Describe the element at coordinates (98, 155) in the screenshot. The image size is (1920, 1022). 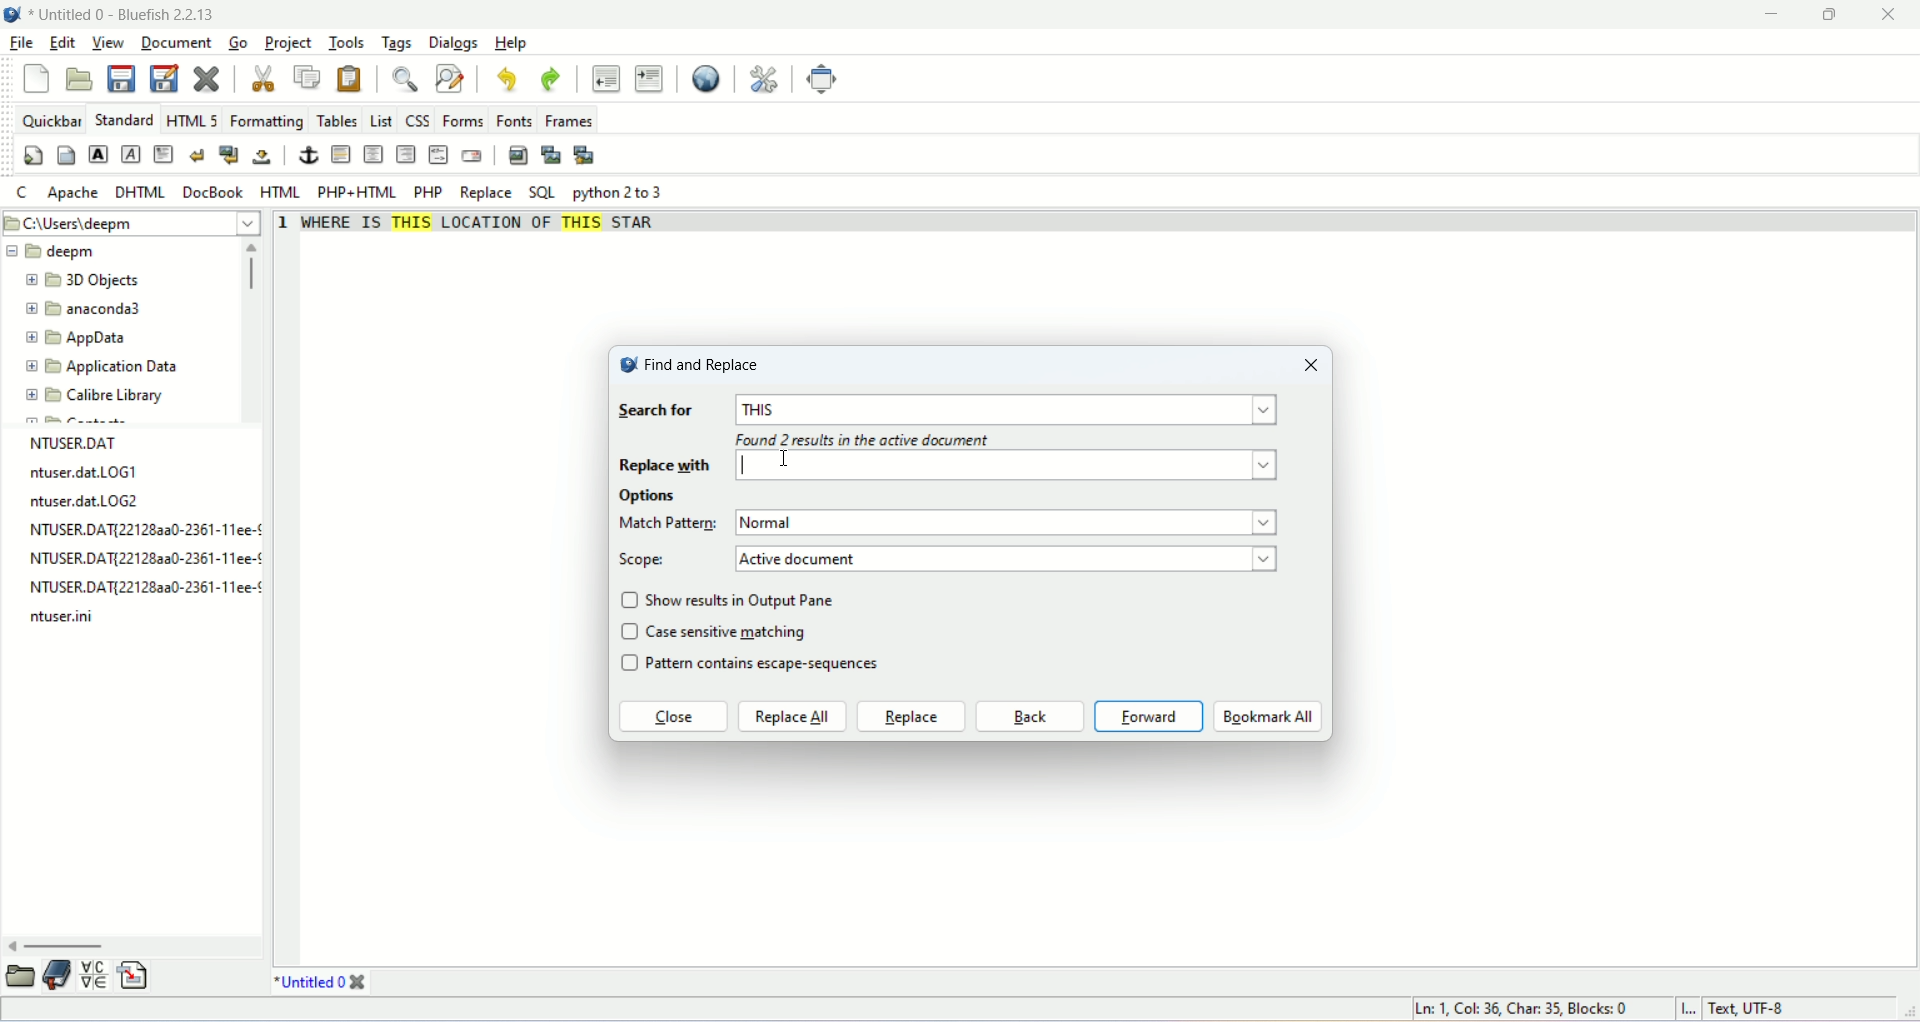
I see `strong` at that location.